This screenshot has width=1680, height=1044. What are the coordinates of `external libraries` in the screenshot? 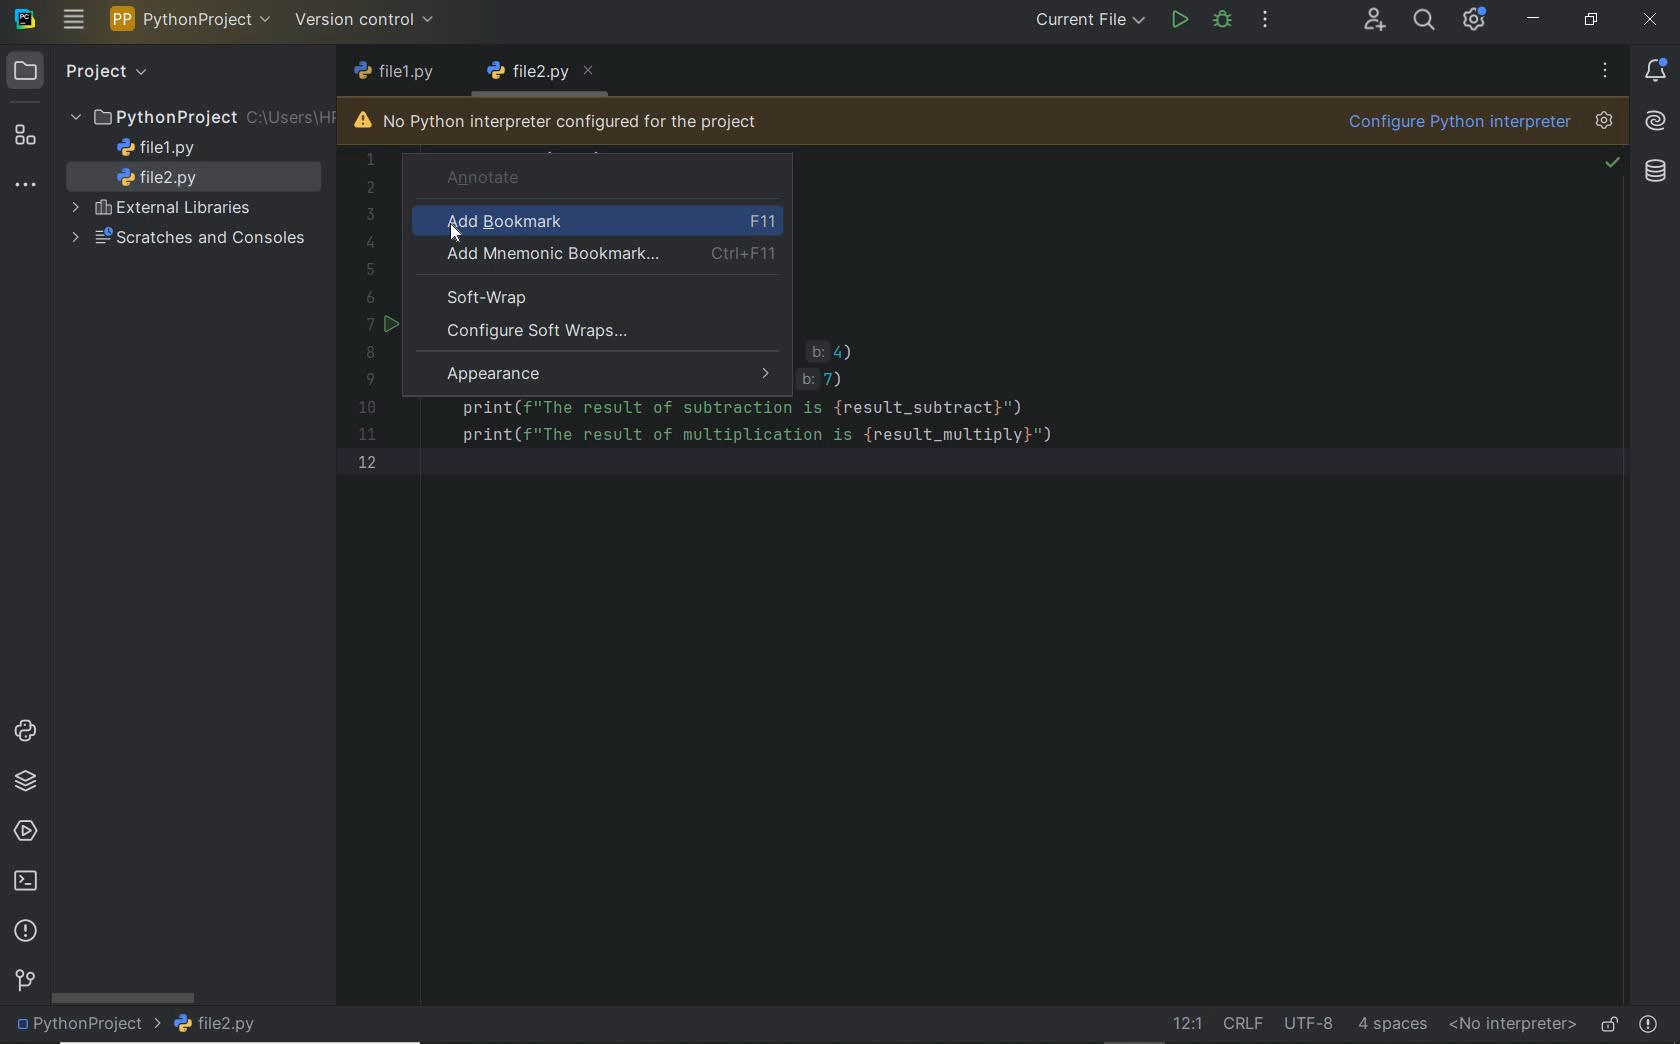 It's located at (165, 209).